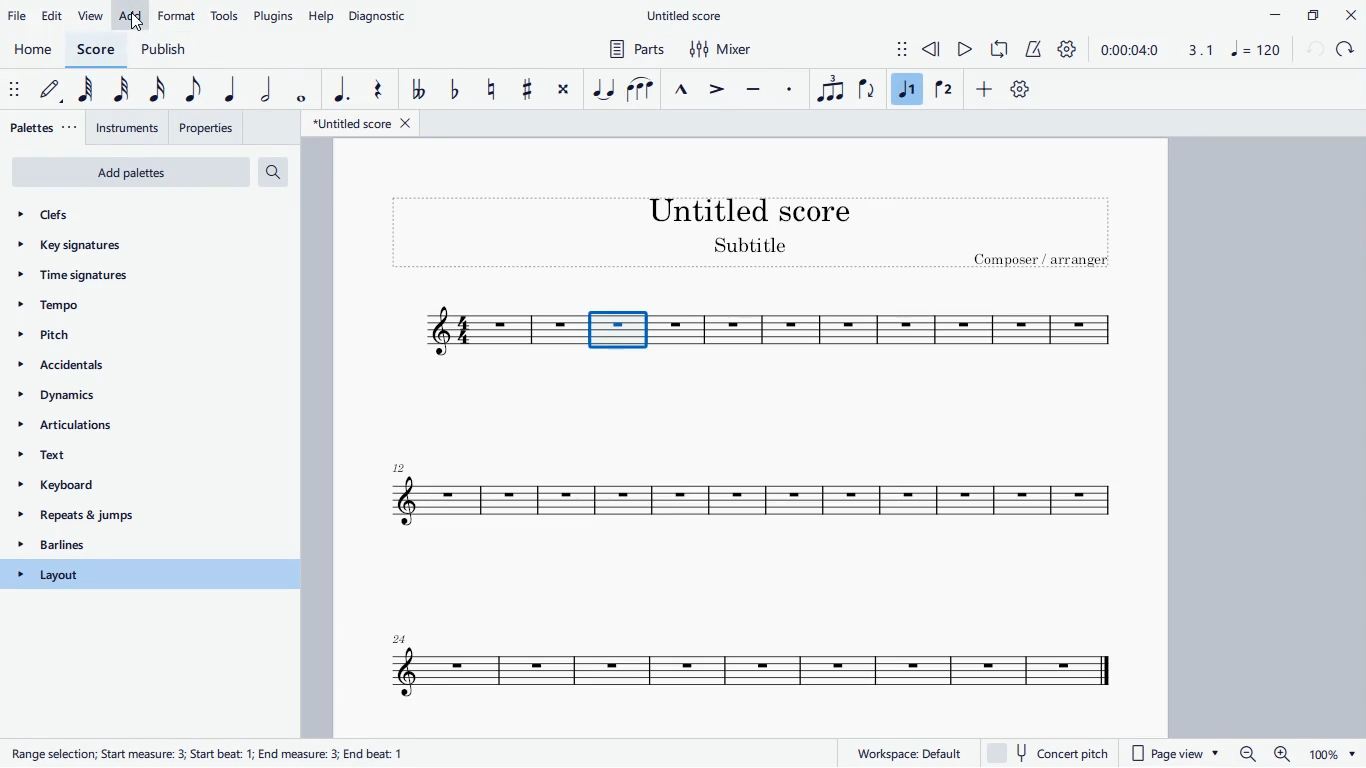  Describe the element at coordinates (192, 91) in the screenshot. I see `eighth note` at that location.